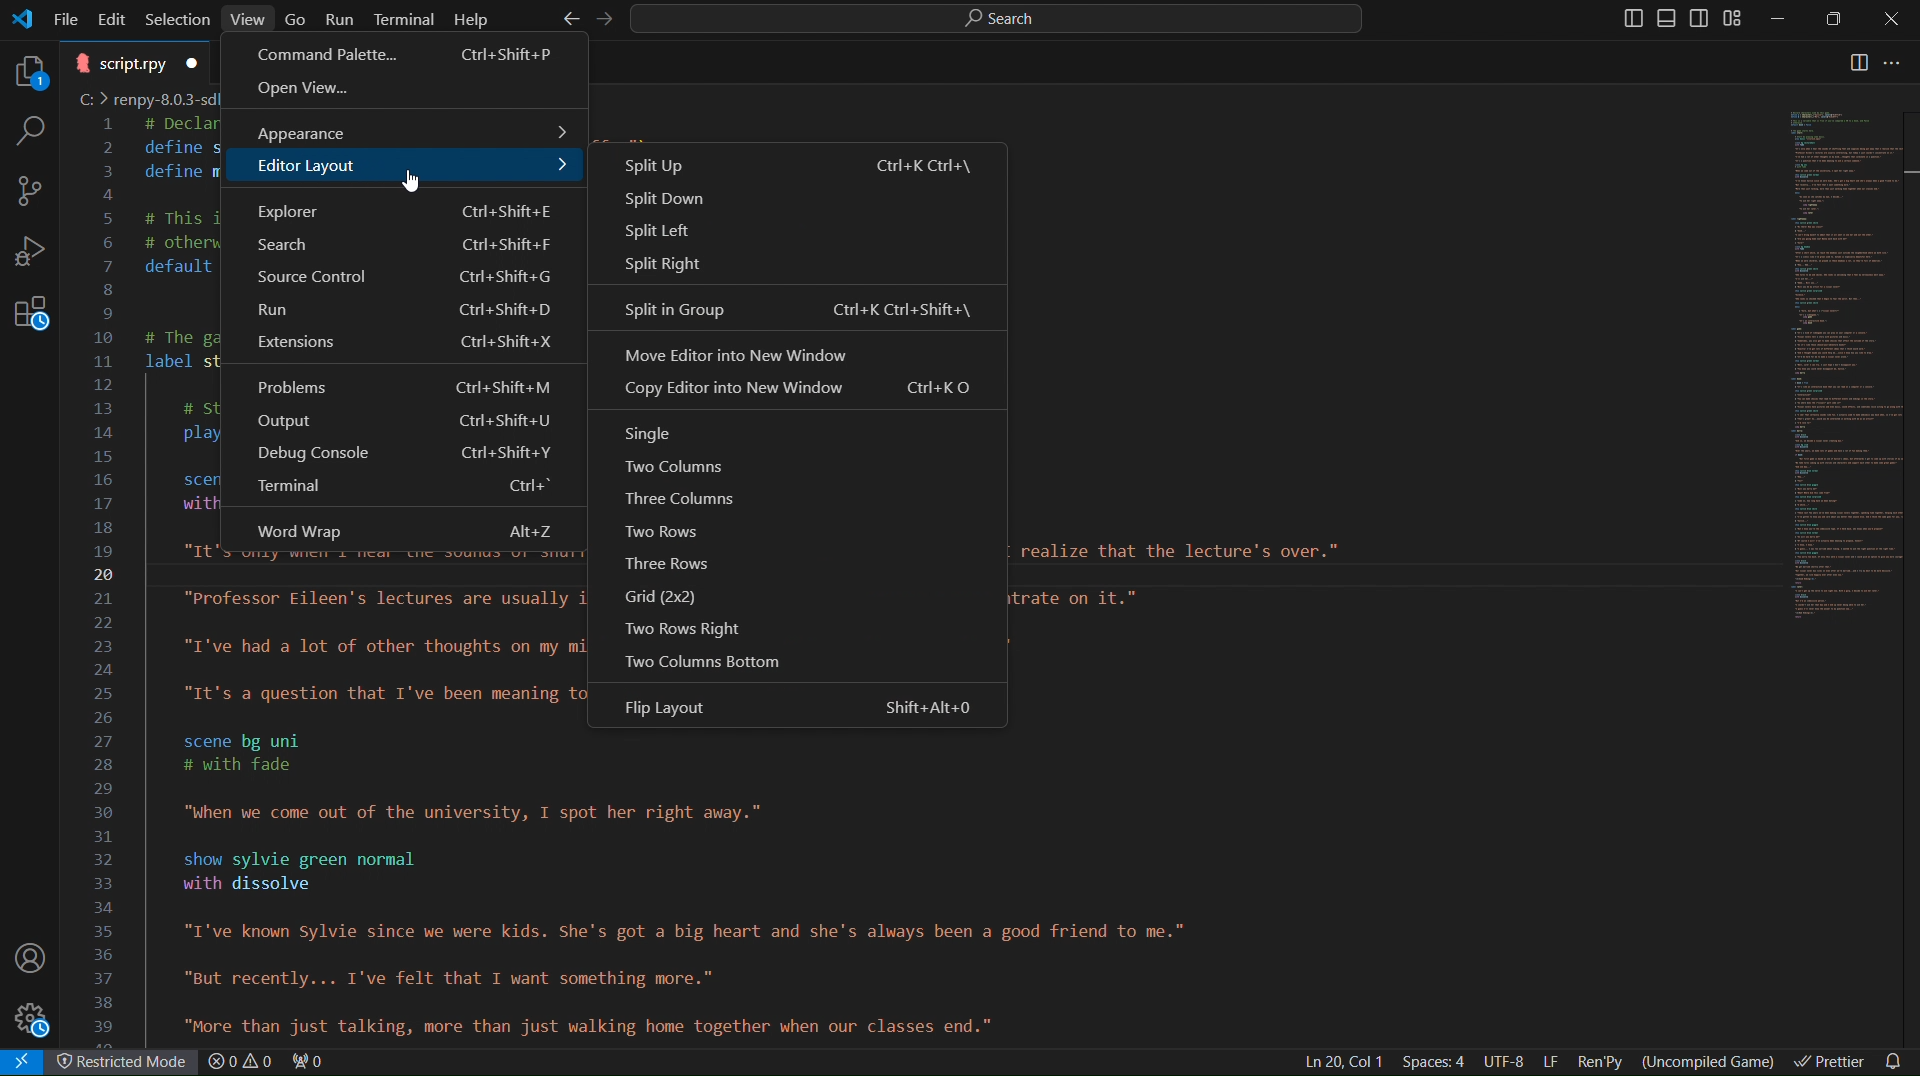 This screenshot has width=1920, height=1076. Describe the element at coordinates (1859, 64) in the screenshot. I see `Split Editor` at that location.